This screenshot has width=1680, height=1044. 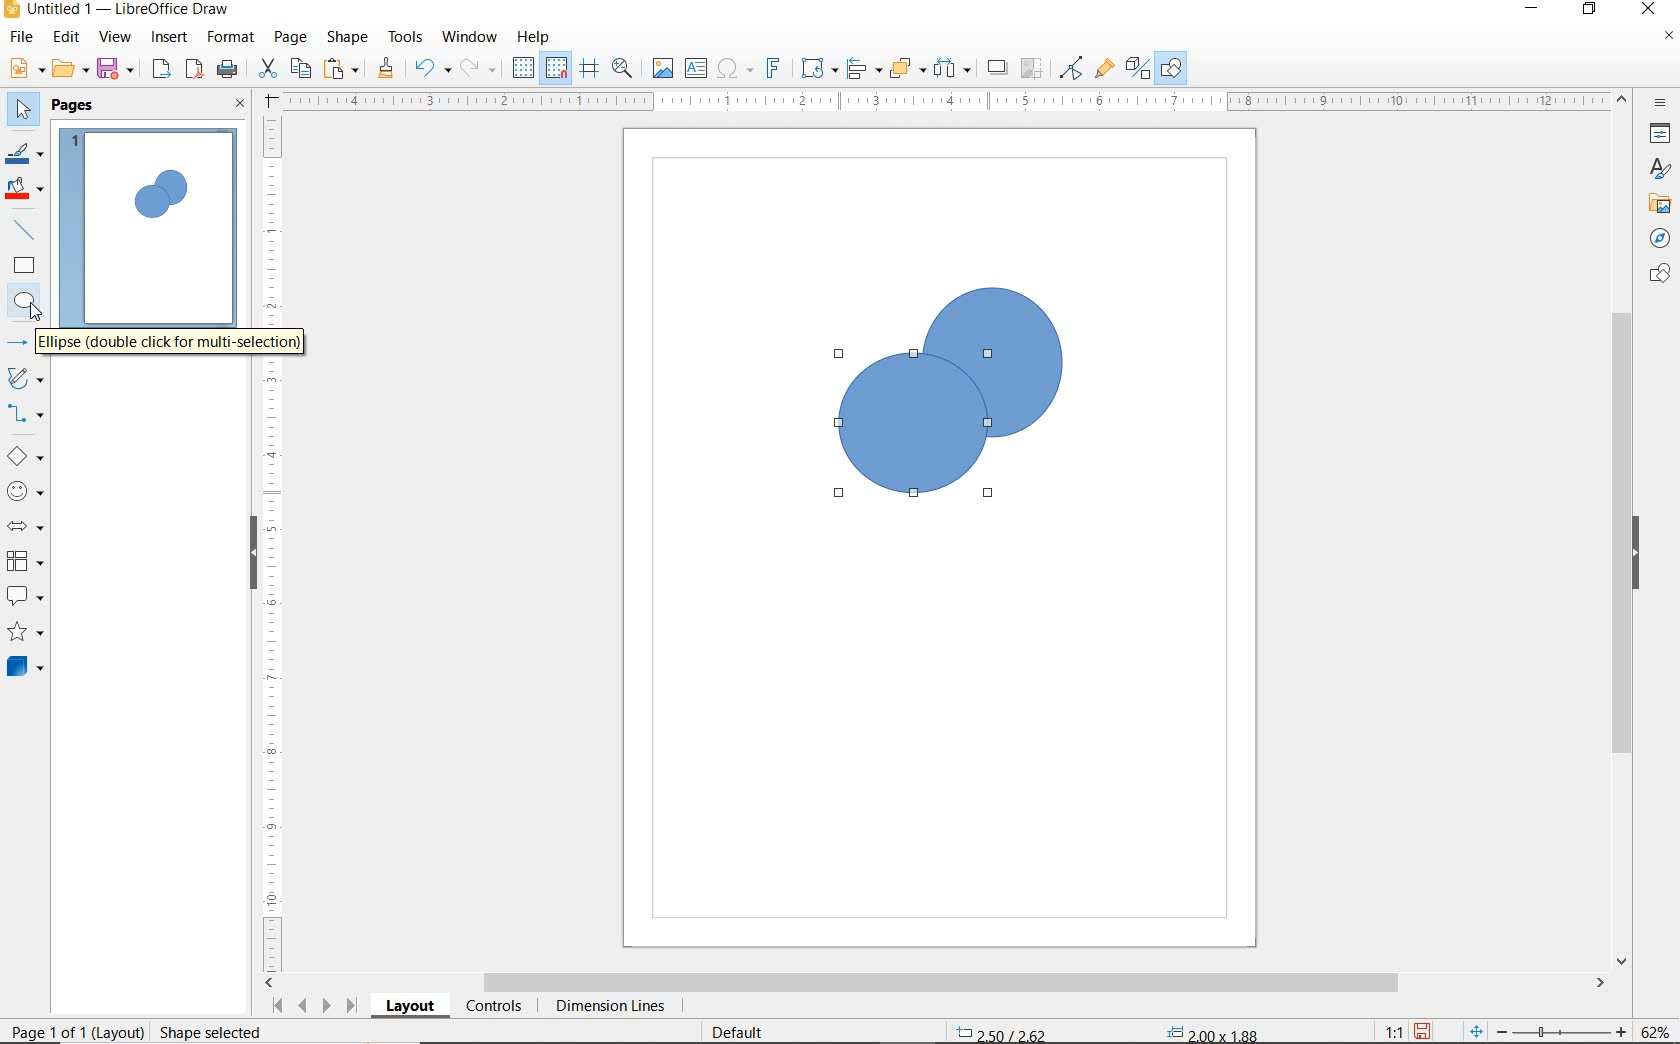 I want to click on MINIMIZE, so click(x=1535, y=10).